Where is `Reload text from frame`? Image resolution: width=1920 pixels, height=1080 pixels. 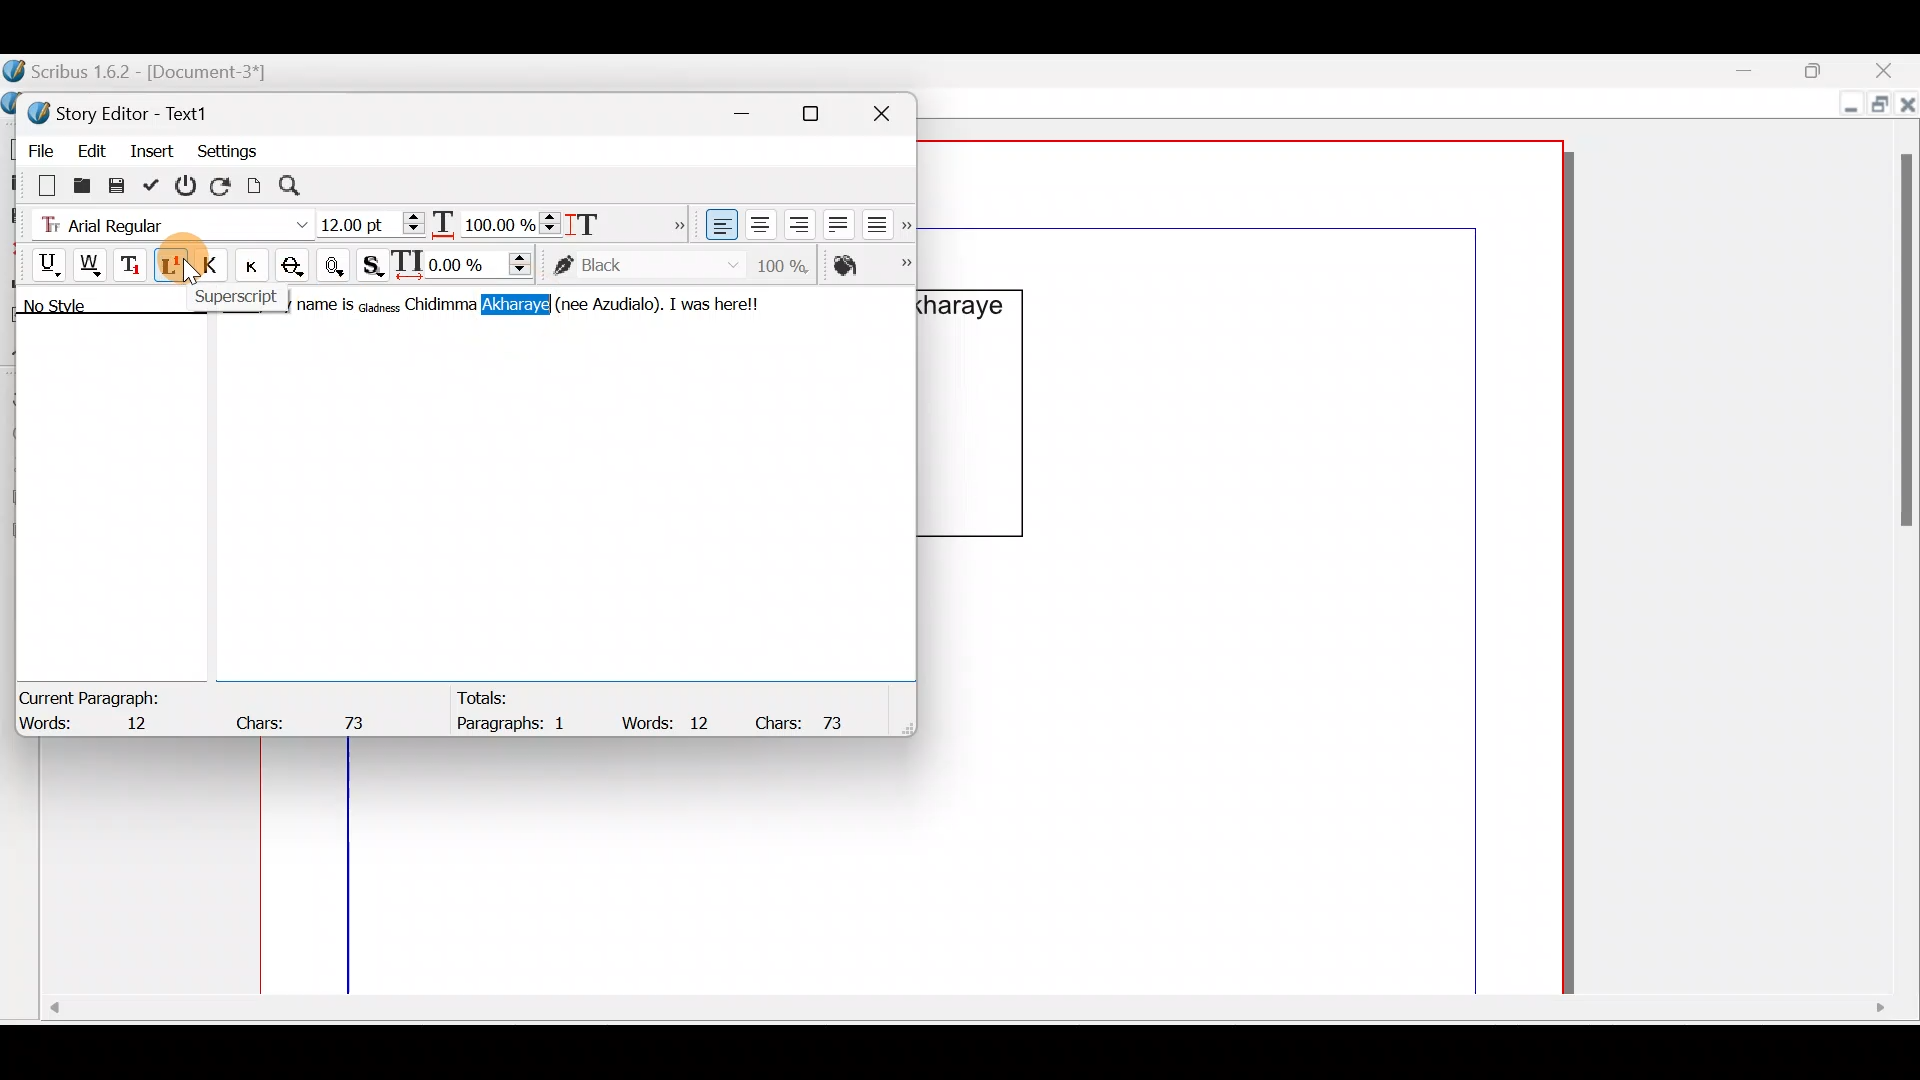 Reload text from frame is located at coordinates (223, 184).